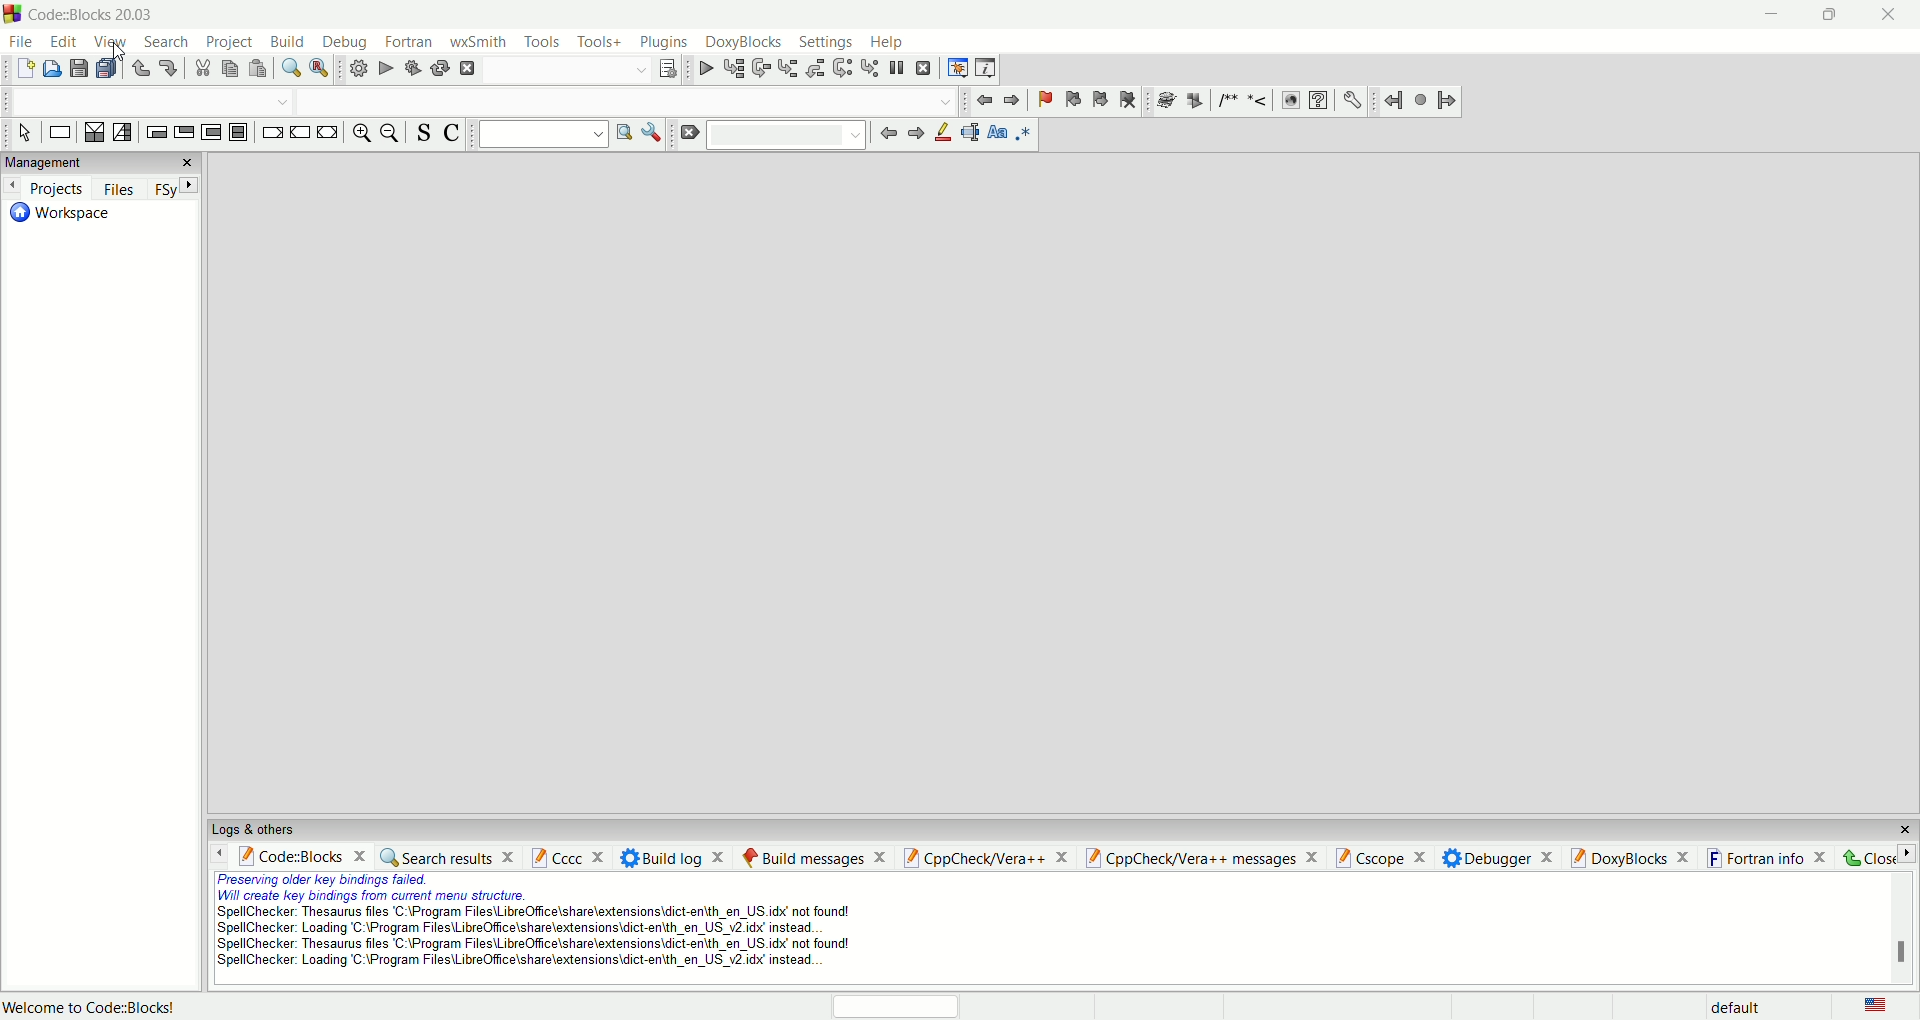 The width and height of the screenshot is (1920, 1020). I want to click on project, so click(229, 42).